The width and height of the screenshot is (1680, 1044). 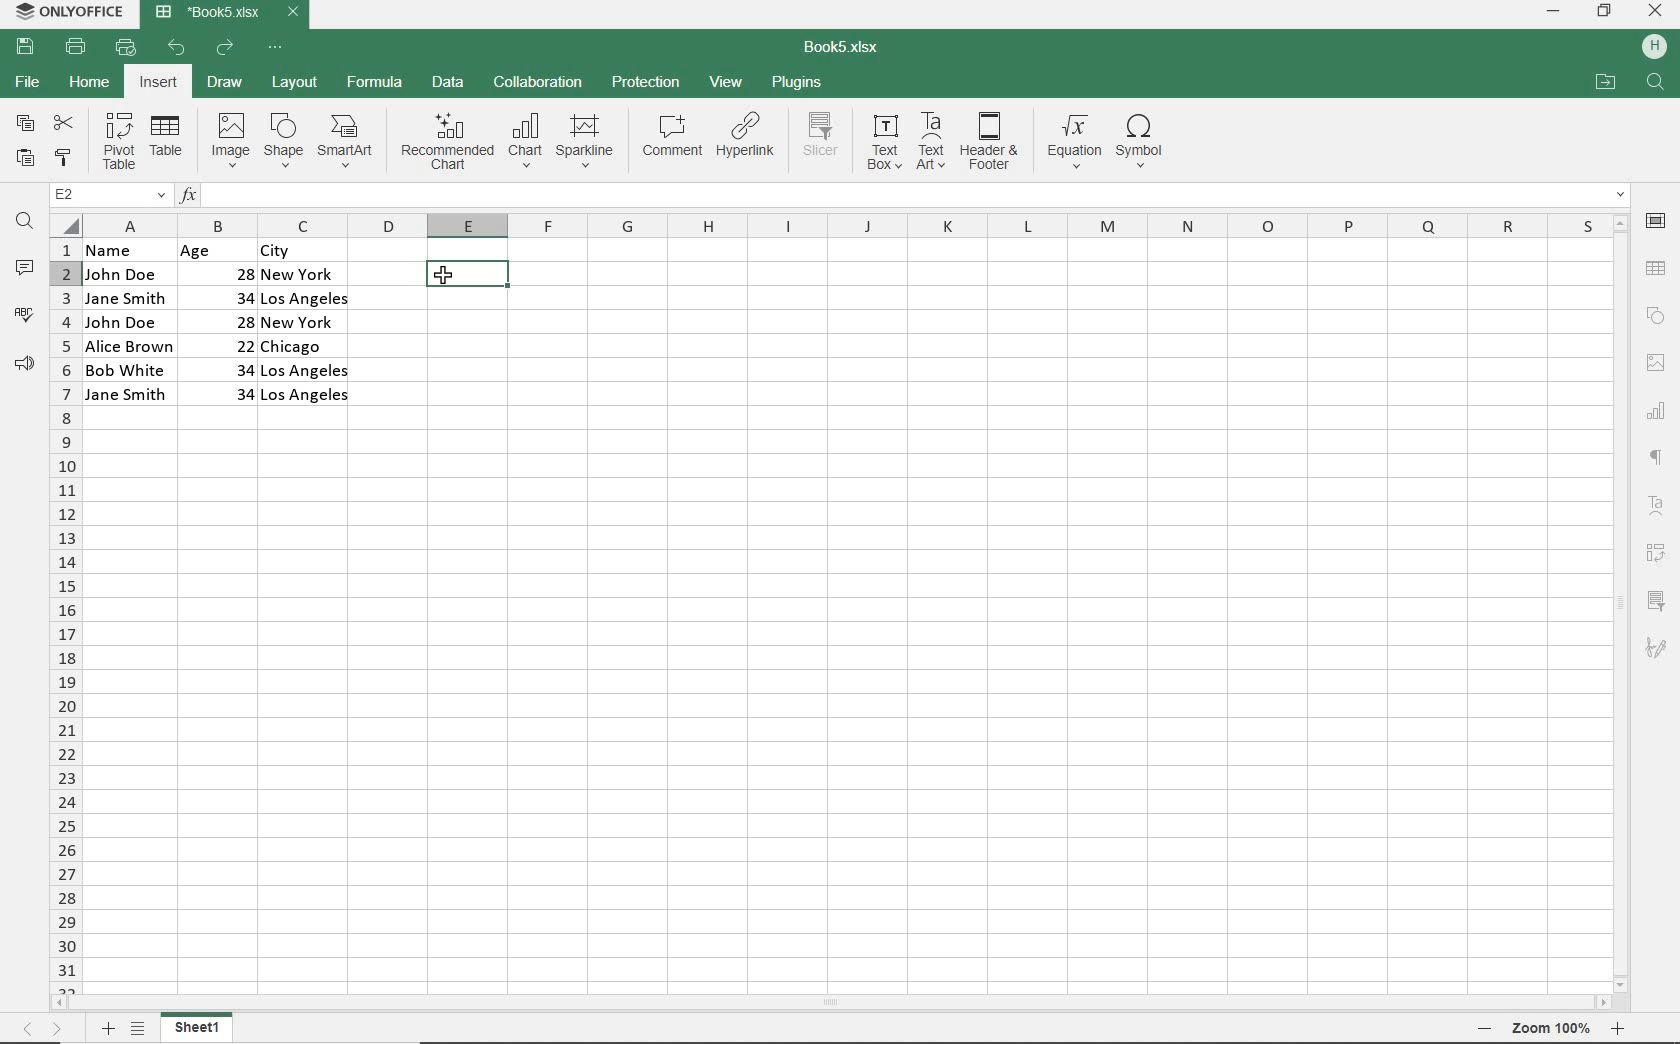 I want to click on PIVOT TABLE, so click(x=119, y=142).